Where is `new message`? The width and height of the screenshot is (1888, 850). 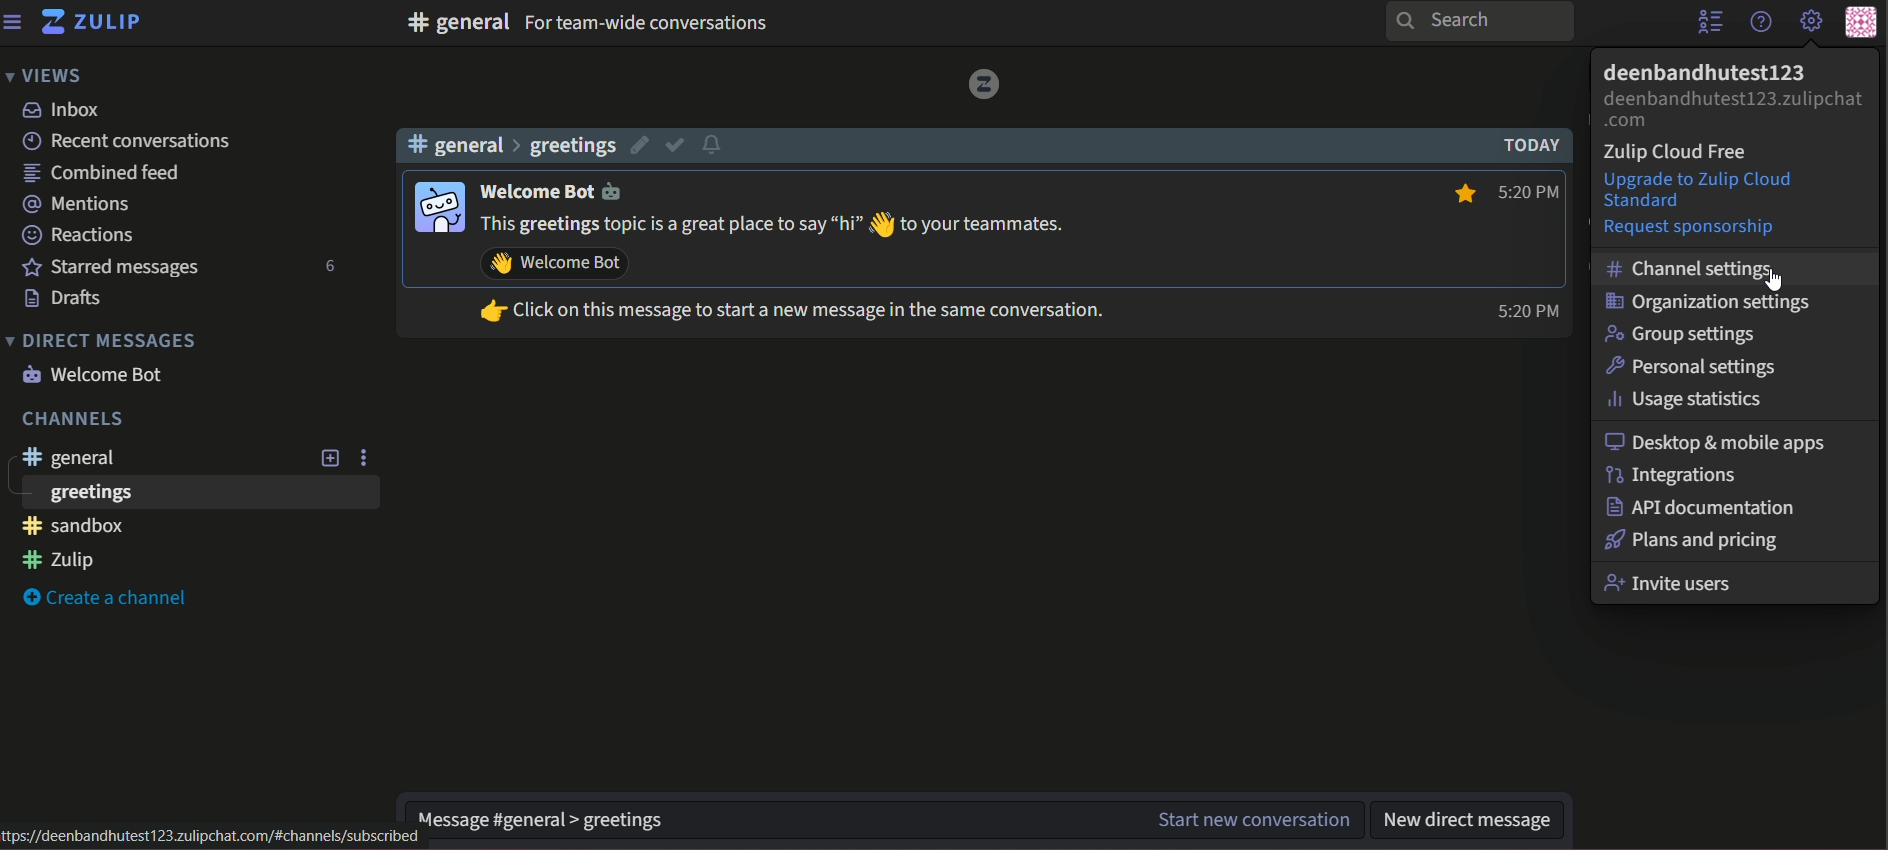 new message is located at coordinates (1473, 820).